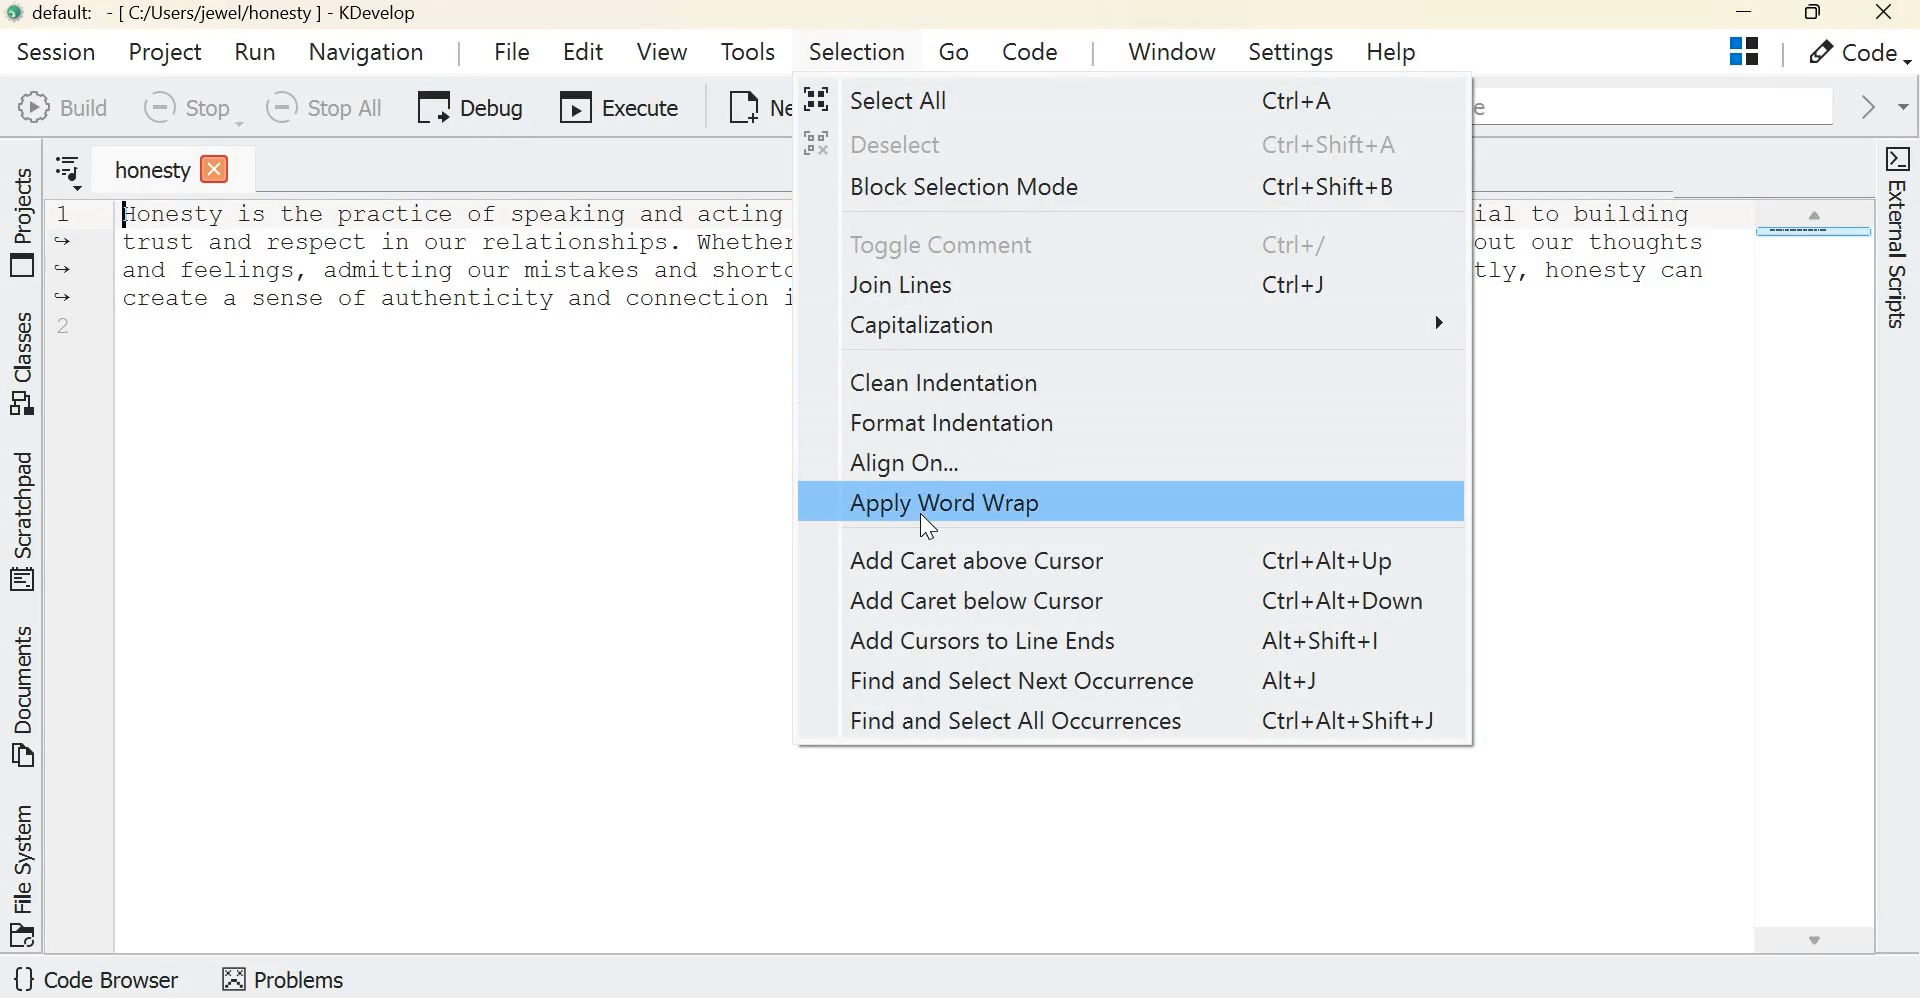 The height and width of the screenshot is (998, 1920). Describe the element at coordinates (26, 874) in the screenshot. I see `Toggle 'File system' tool view` at that location.